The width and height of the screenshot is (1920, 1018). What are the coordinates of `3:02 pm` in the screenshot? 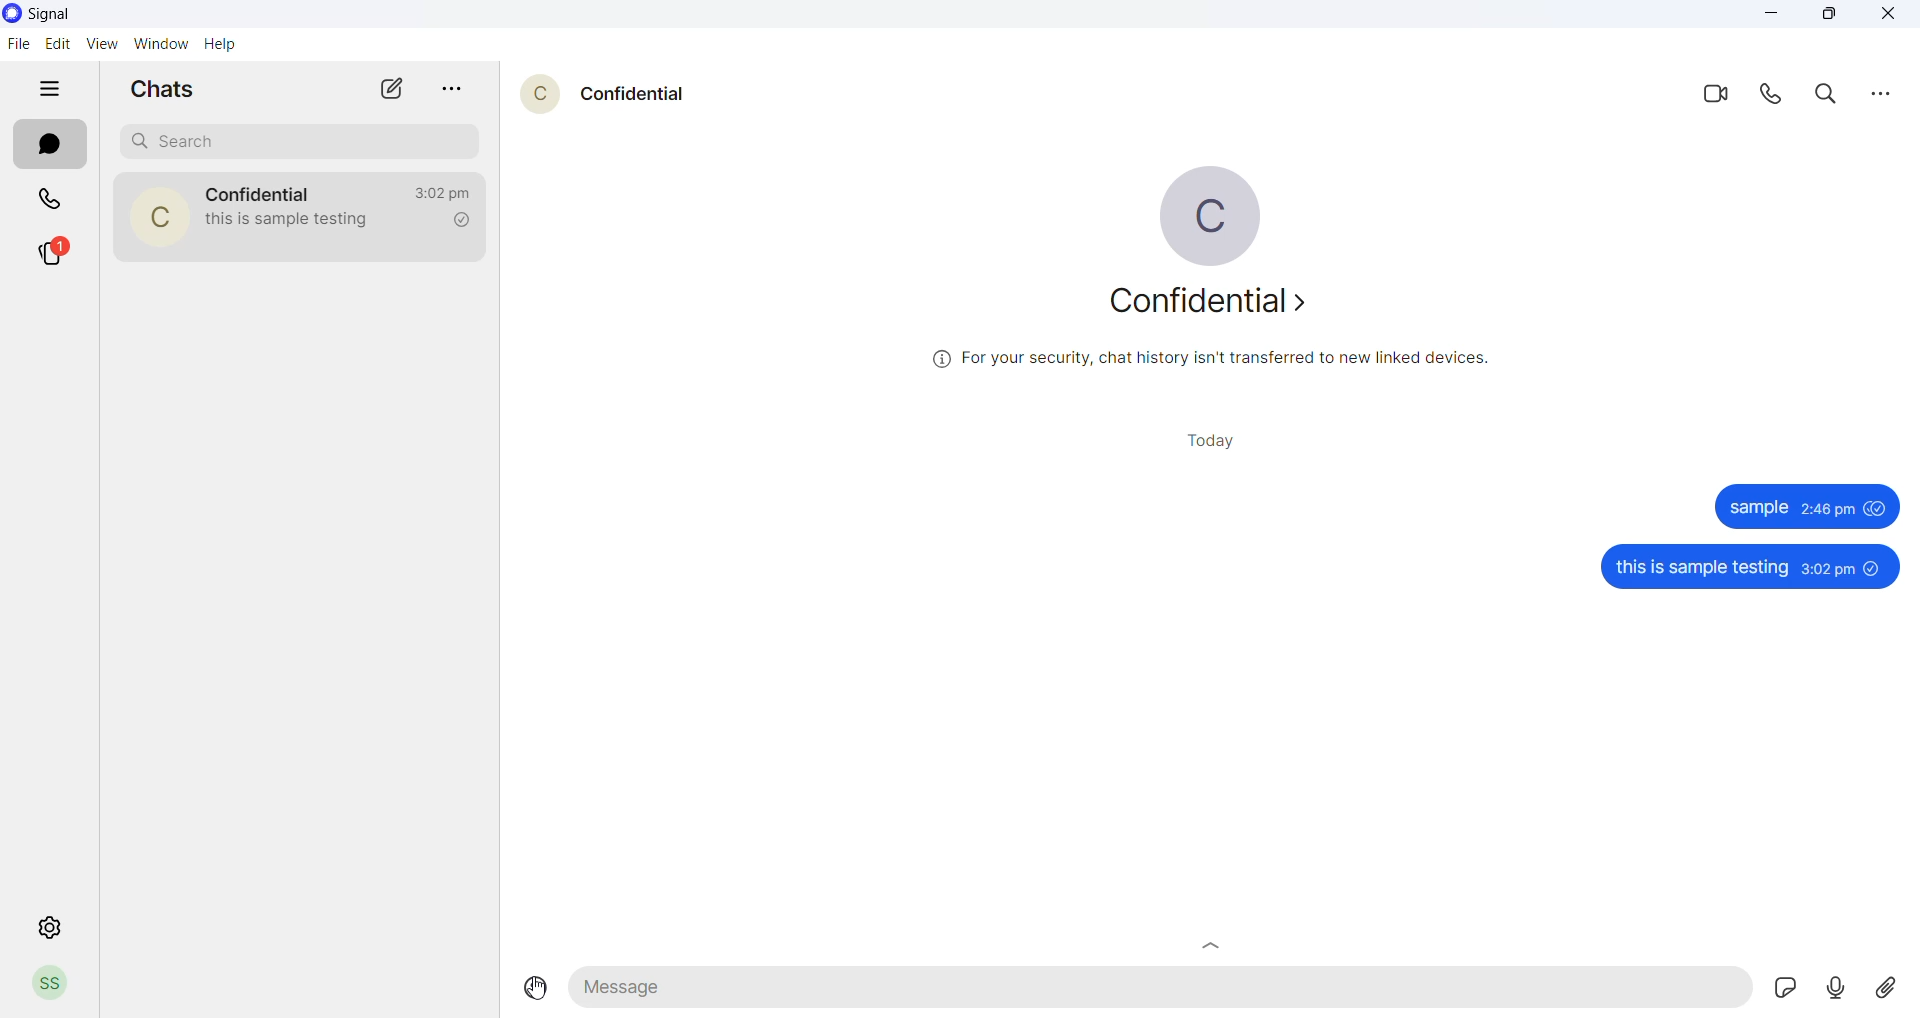 It's located at (1827, 568).